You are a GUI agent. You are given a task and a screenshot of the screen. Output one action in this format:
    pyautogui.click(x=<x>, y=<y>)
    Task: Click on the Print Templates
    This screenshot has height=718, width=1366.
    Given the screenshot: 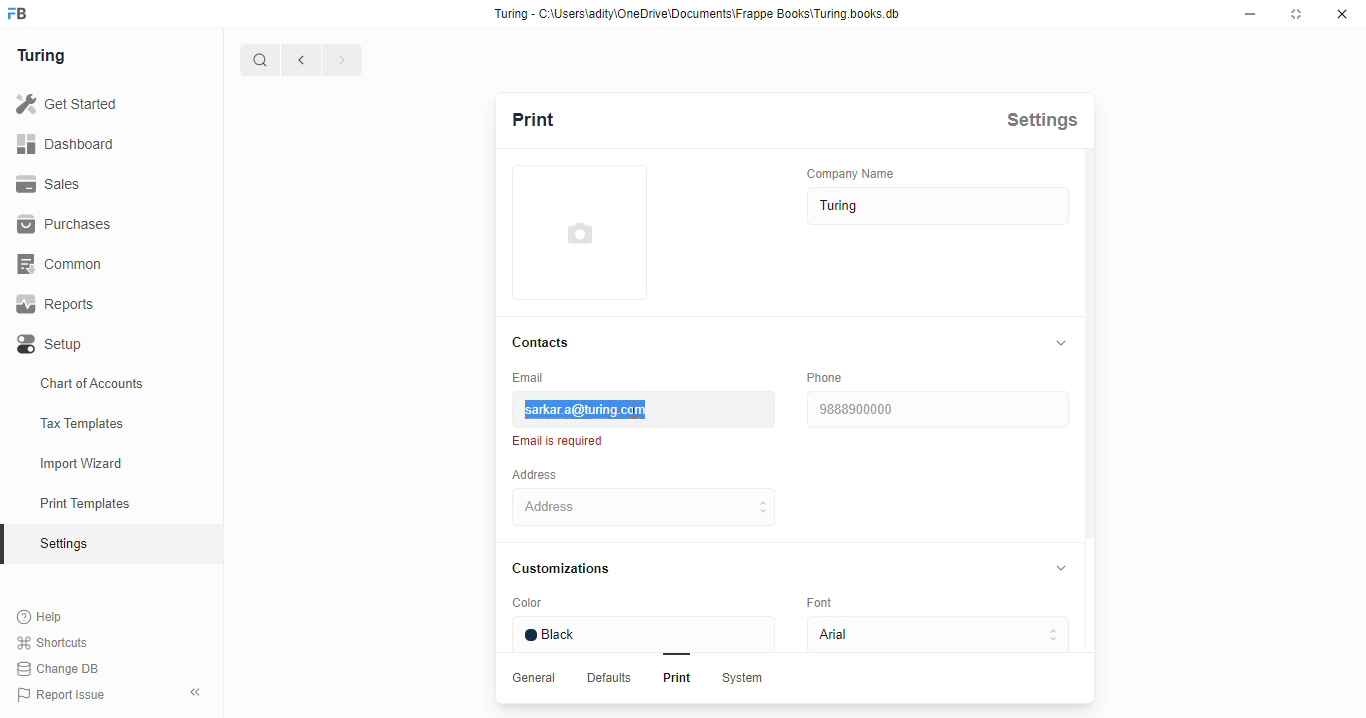 What is the action you would take?
    pyautogui.click(x=106, y=503)
    